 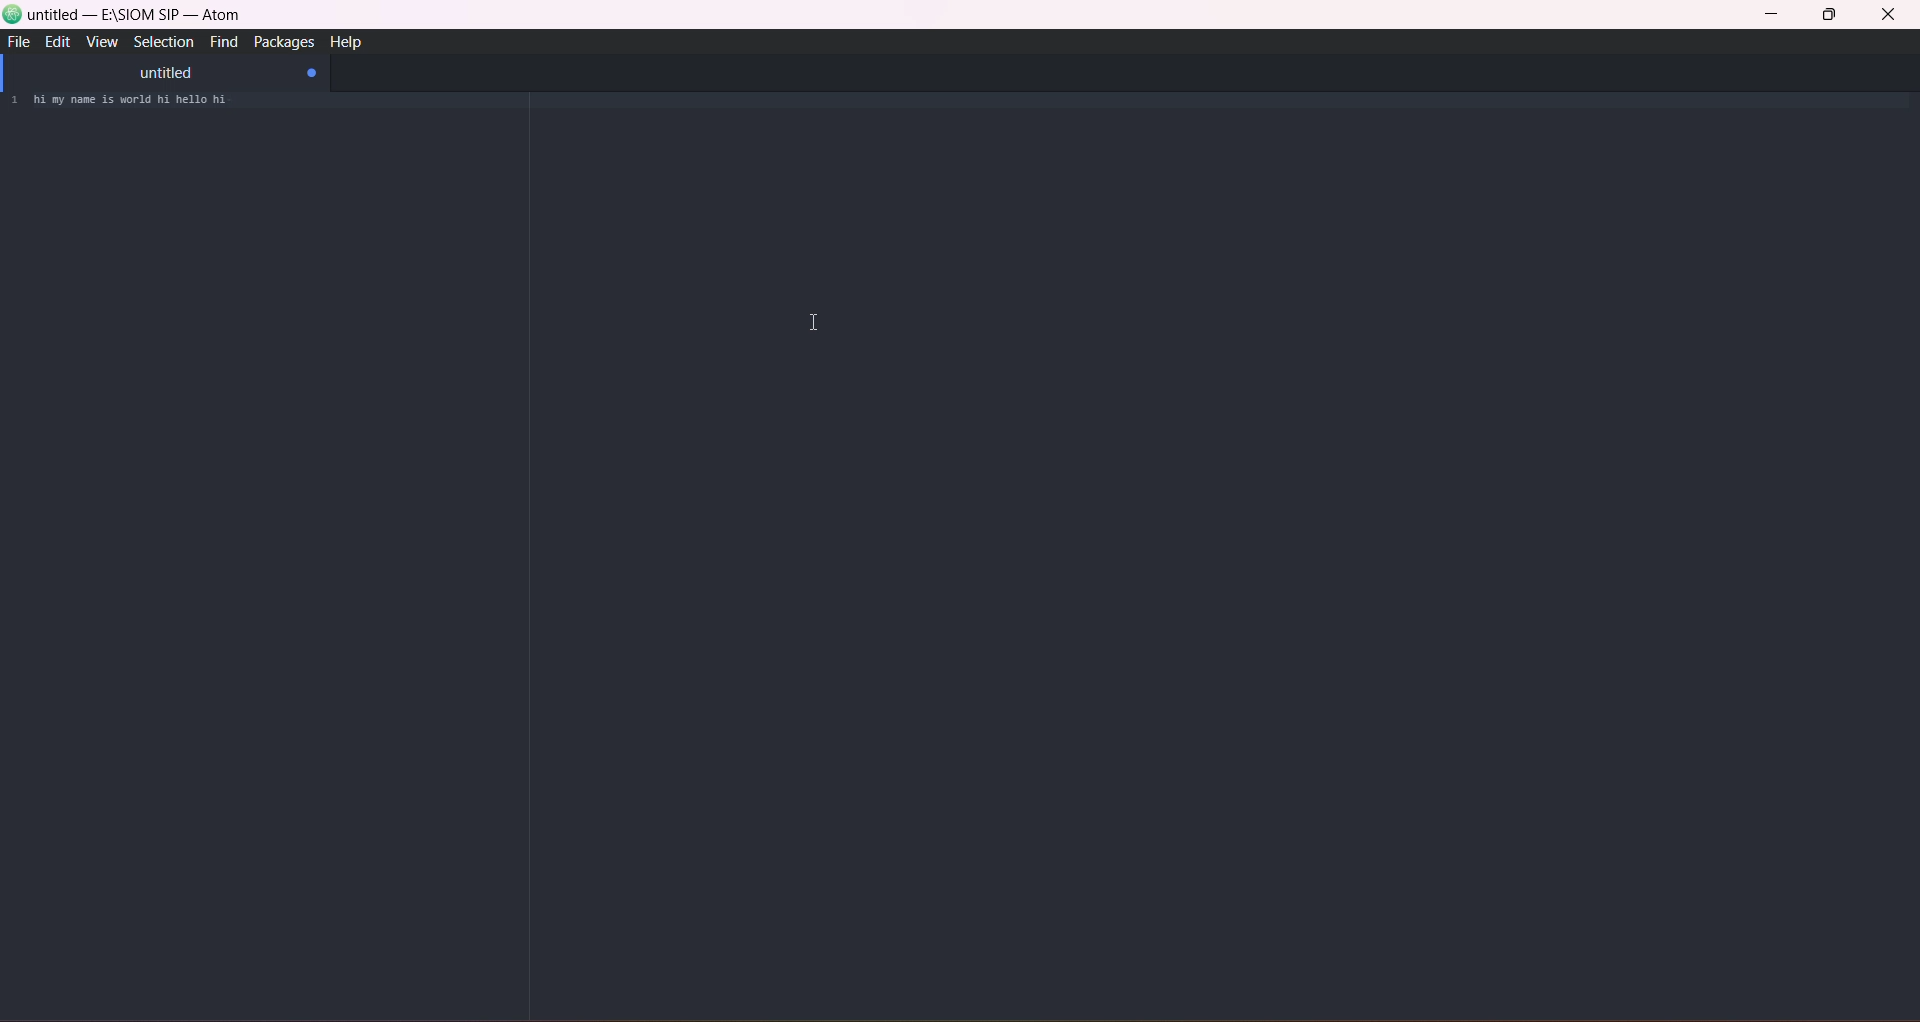 I want to click on untitled, so click(x=164, y=73).